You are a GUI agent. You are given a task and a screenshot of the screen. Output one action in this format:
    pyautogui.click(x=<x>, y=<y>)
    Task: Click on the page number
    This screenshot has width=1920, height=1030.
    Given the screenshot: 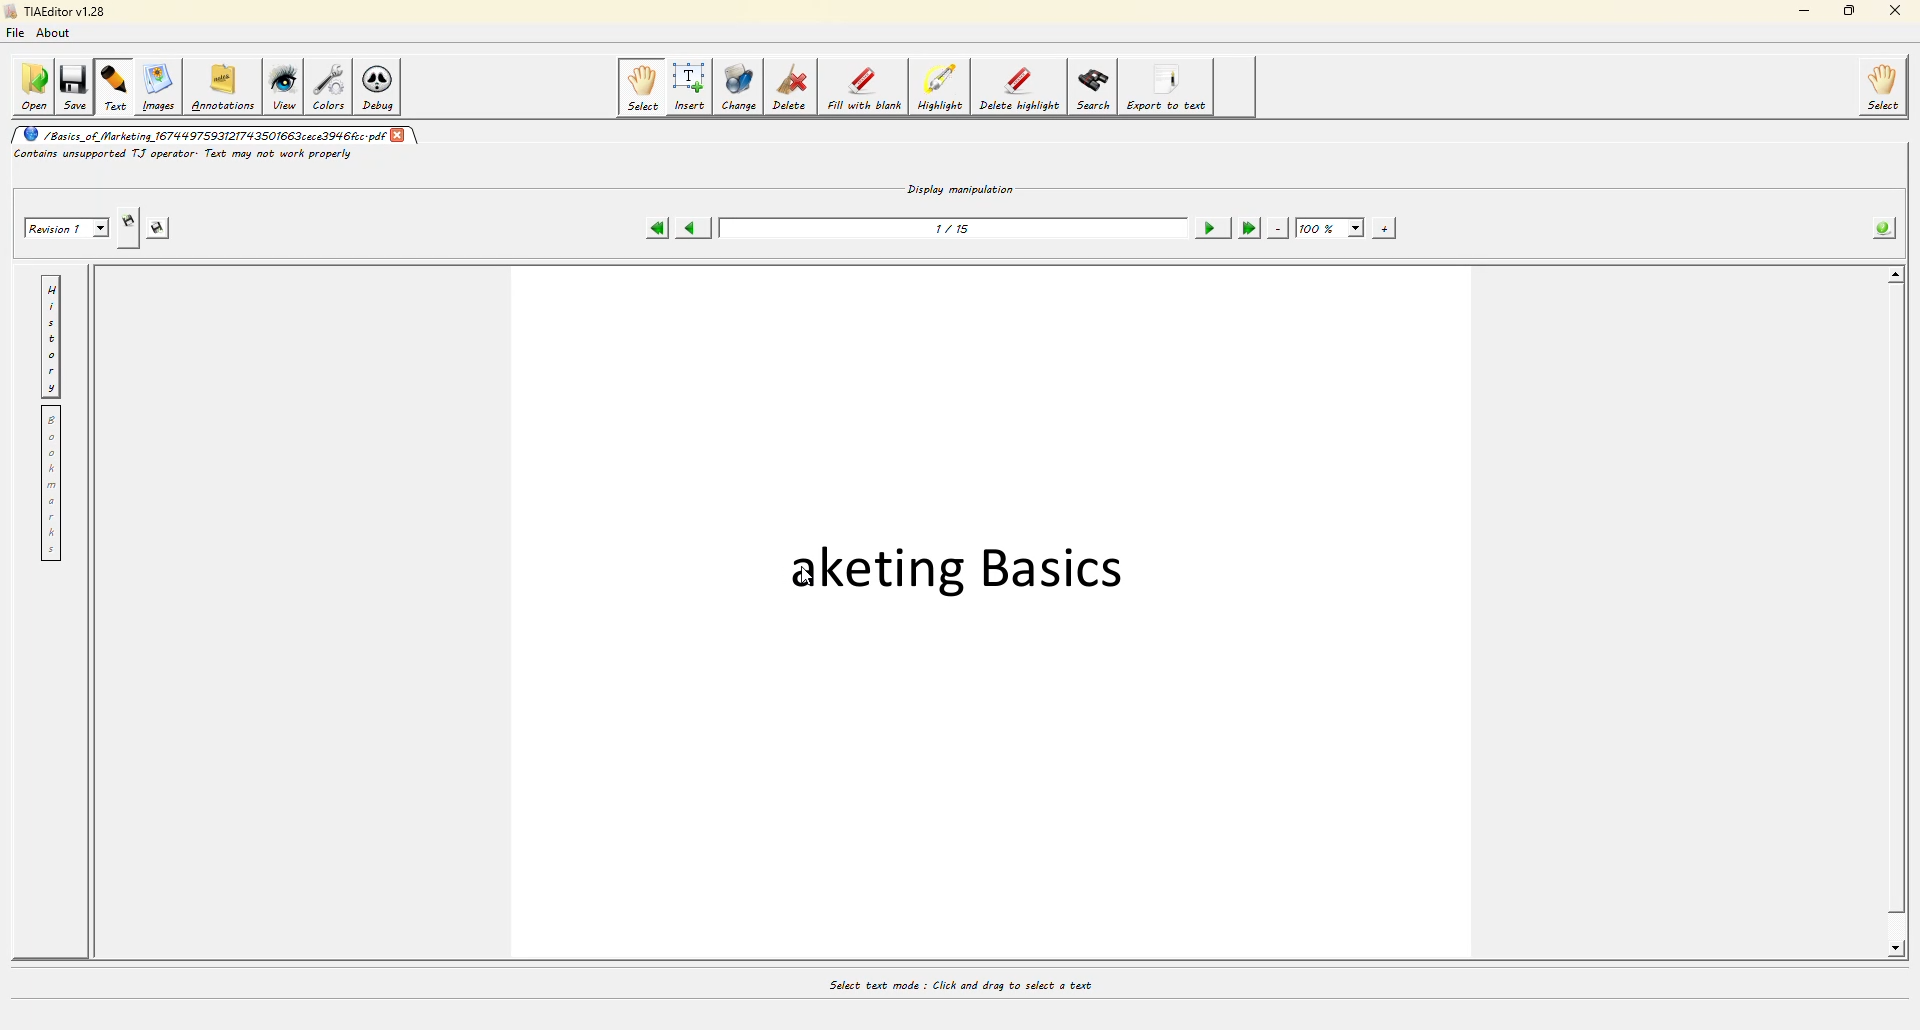 What is the action you would take?
    pyautogui.click(x=950, y=232)
    